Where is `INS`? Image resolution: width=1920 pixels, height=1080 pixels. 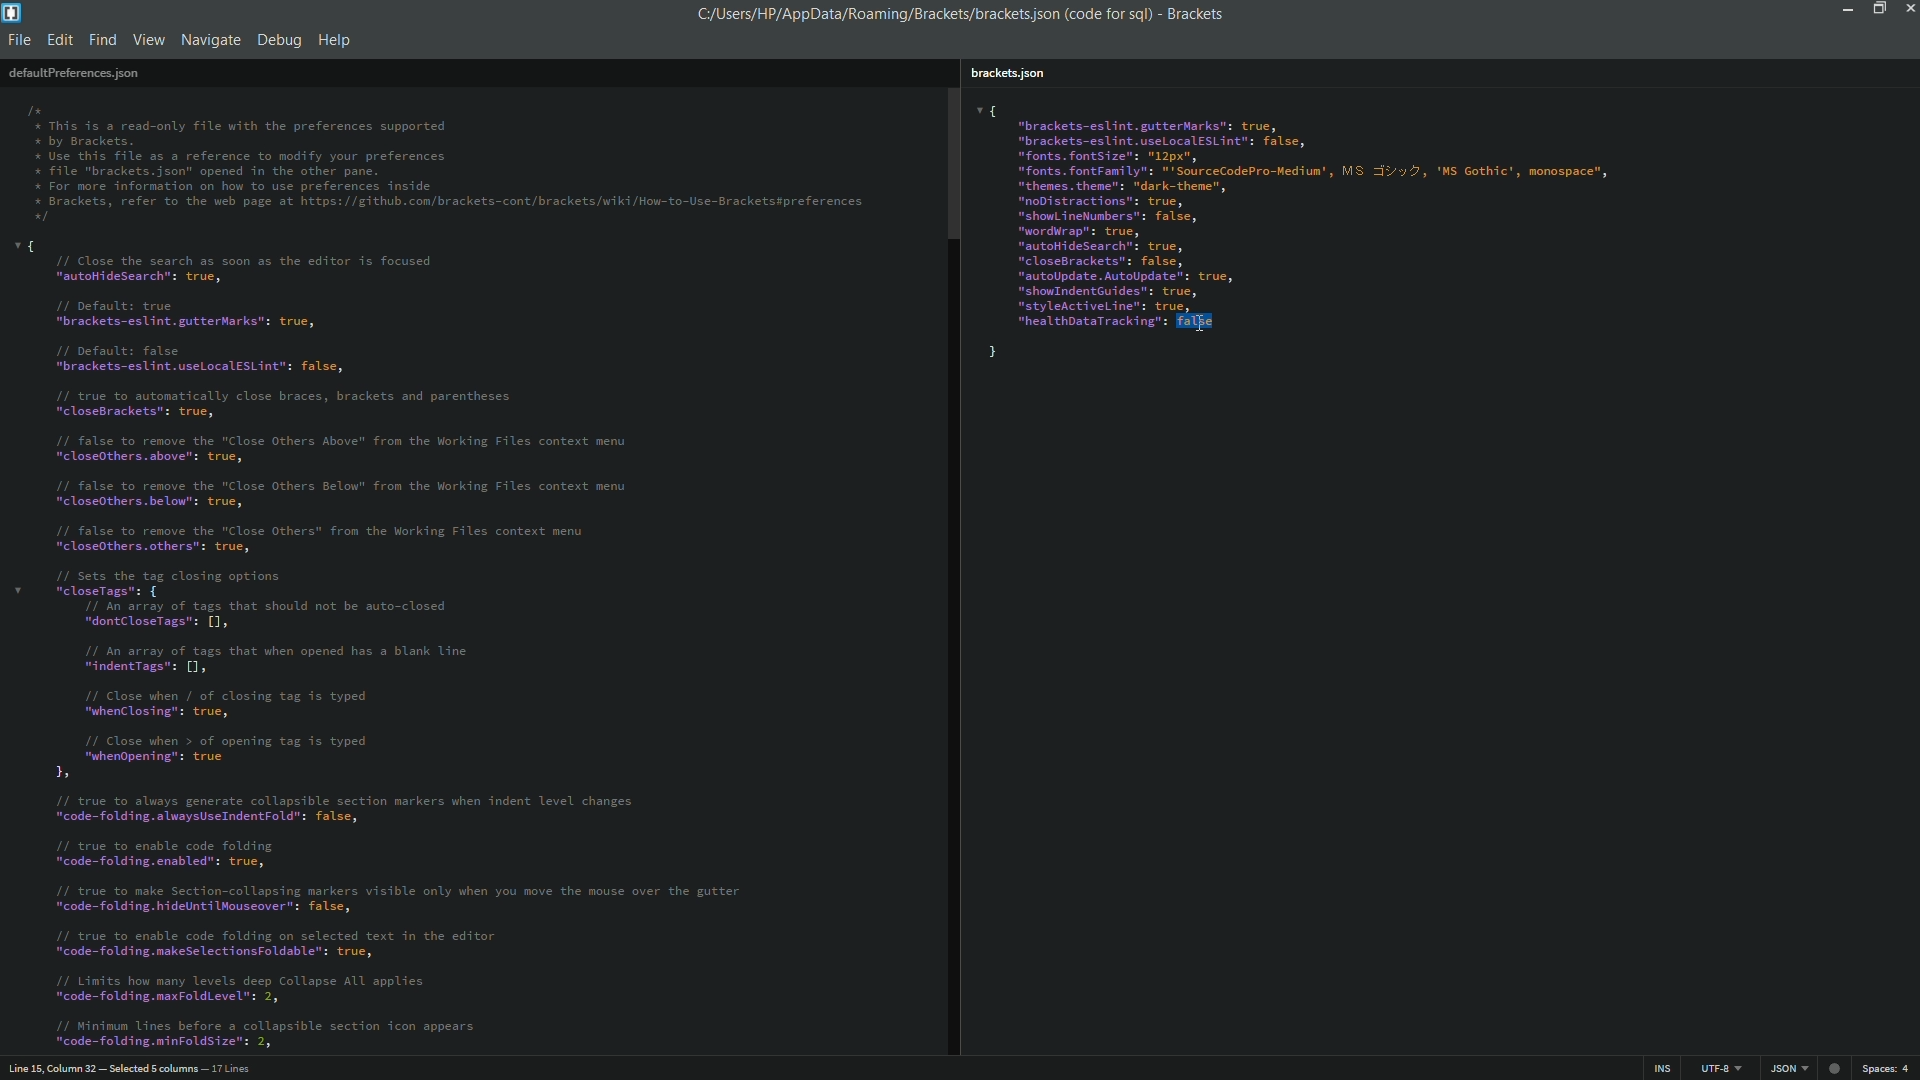 INS is located at coordinates (1657, 1069).